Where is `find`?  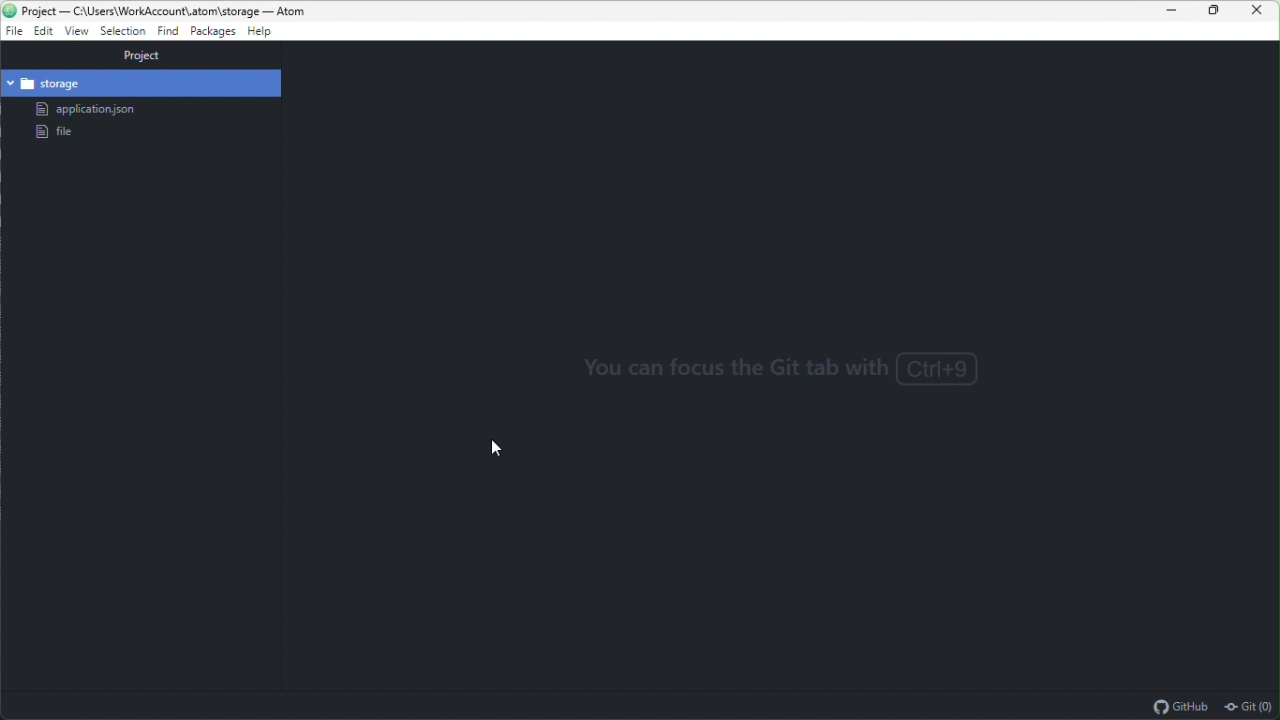
find is located at coordinates (169, 32).